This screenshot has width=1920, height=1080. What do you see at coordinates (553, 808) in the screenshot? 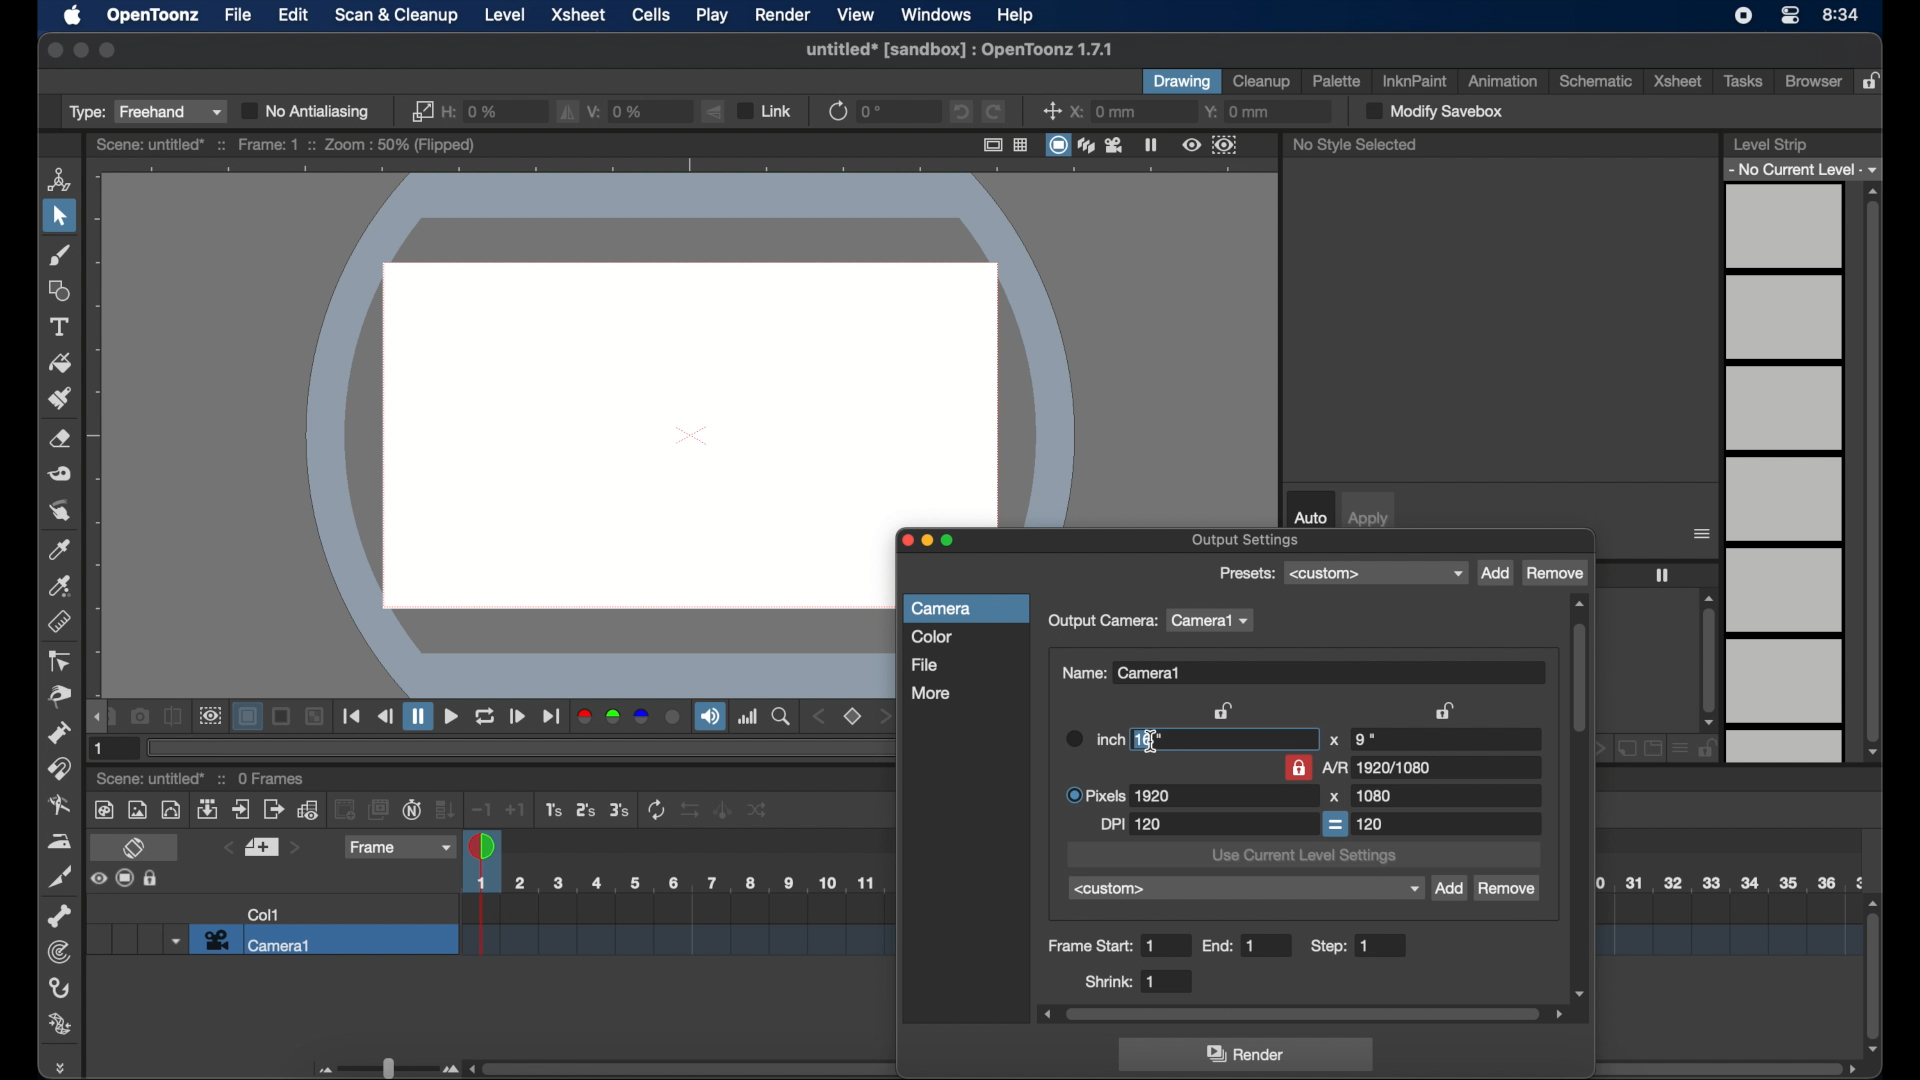
I see `` at bounding box center [553, 808].